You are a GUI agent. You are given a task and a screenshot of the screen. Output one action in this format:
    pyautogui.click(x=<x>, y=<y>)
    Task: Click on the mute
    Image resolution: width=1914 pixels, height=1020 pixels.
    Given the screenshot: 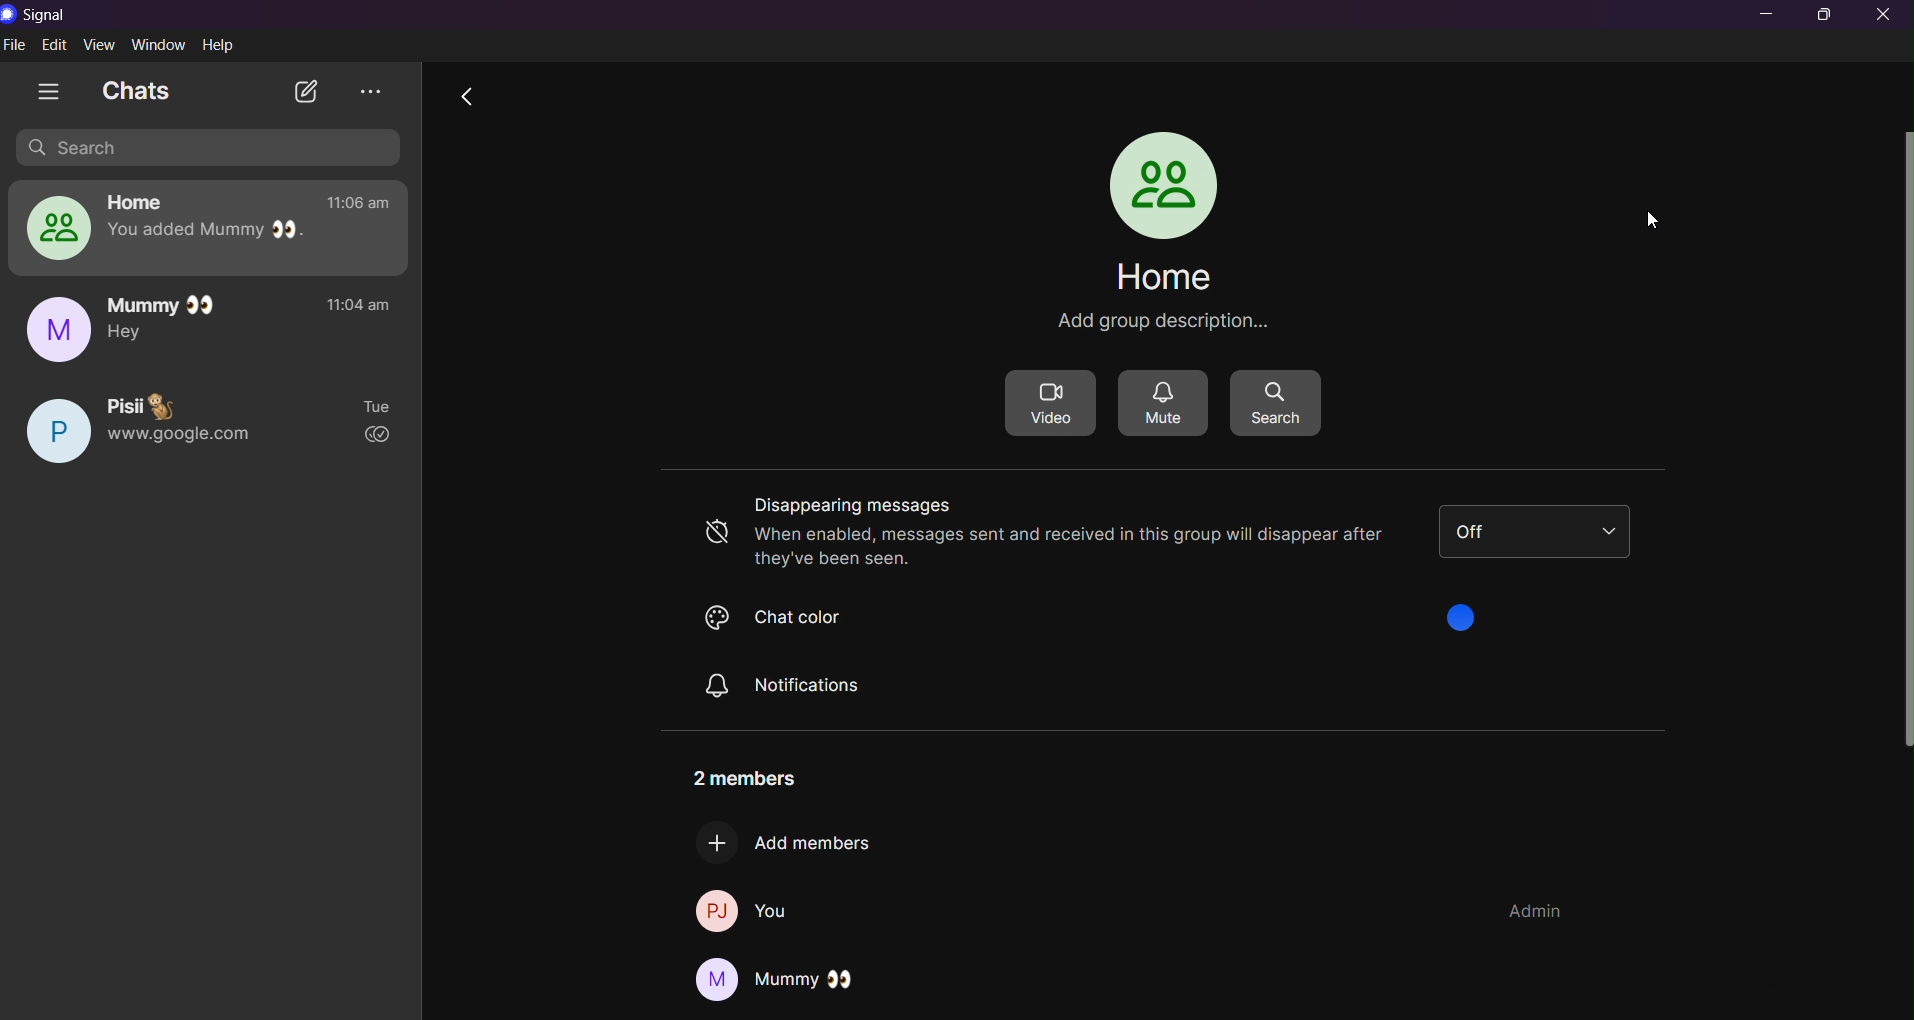 What is the action you would take?
    pyautogui.click(x=1164, y=399)
    